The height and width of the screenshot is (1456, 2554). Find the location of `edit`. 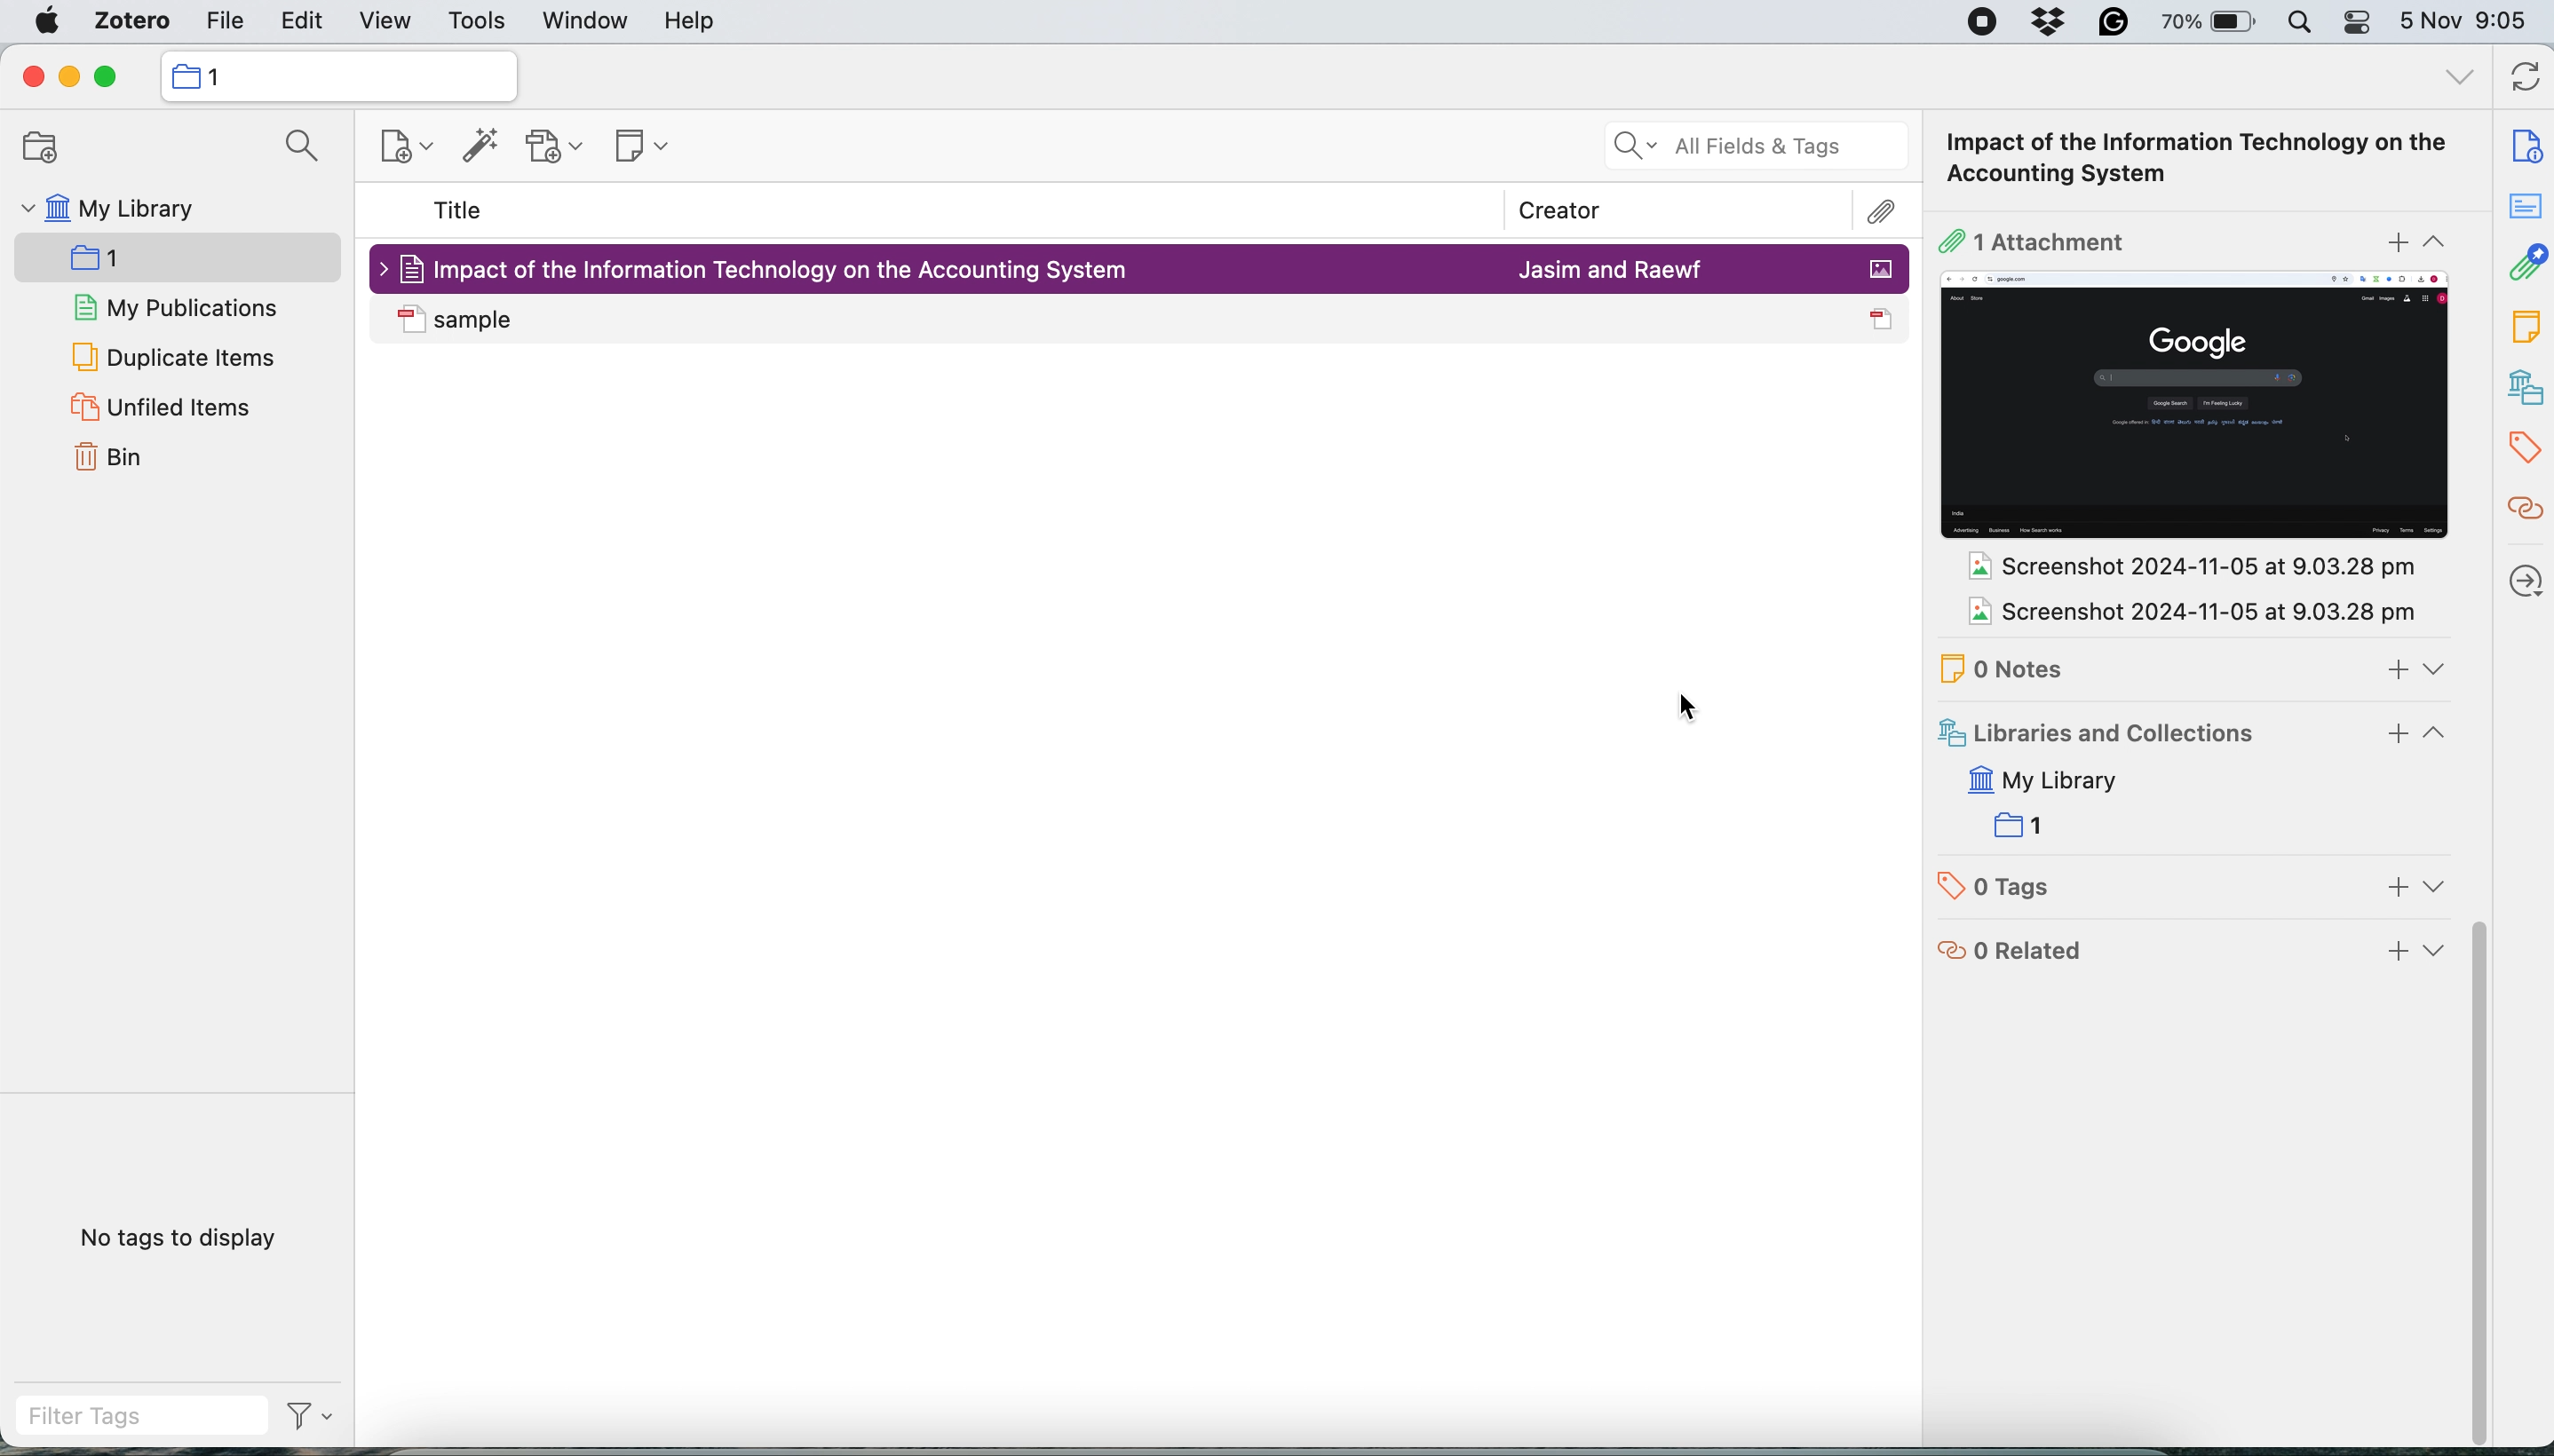

edit is located at coordinates (304, 24).